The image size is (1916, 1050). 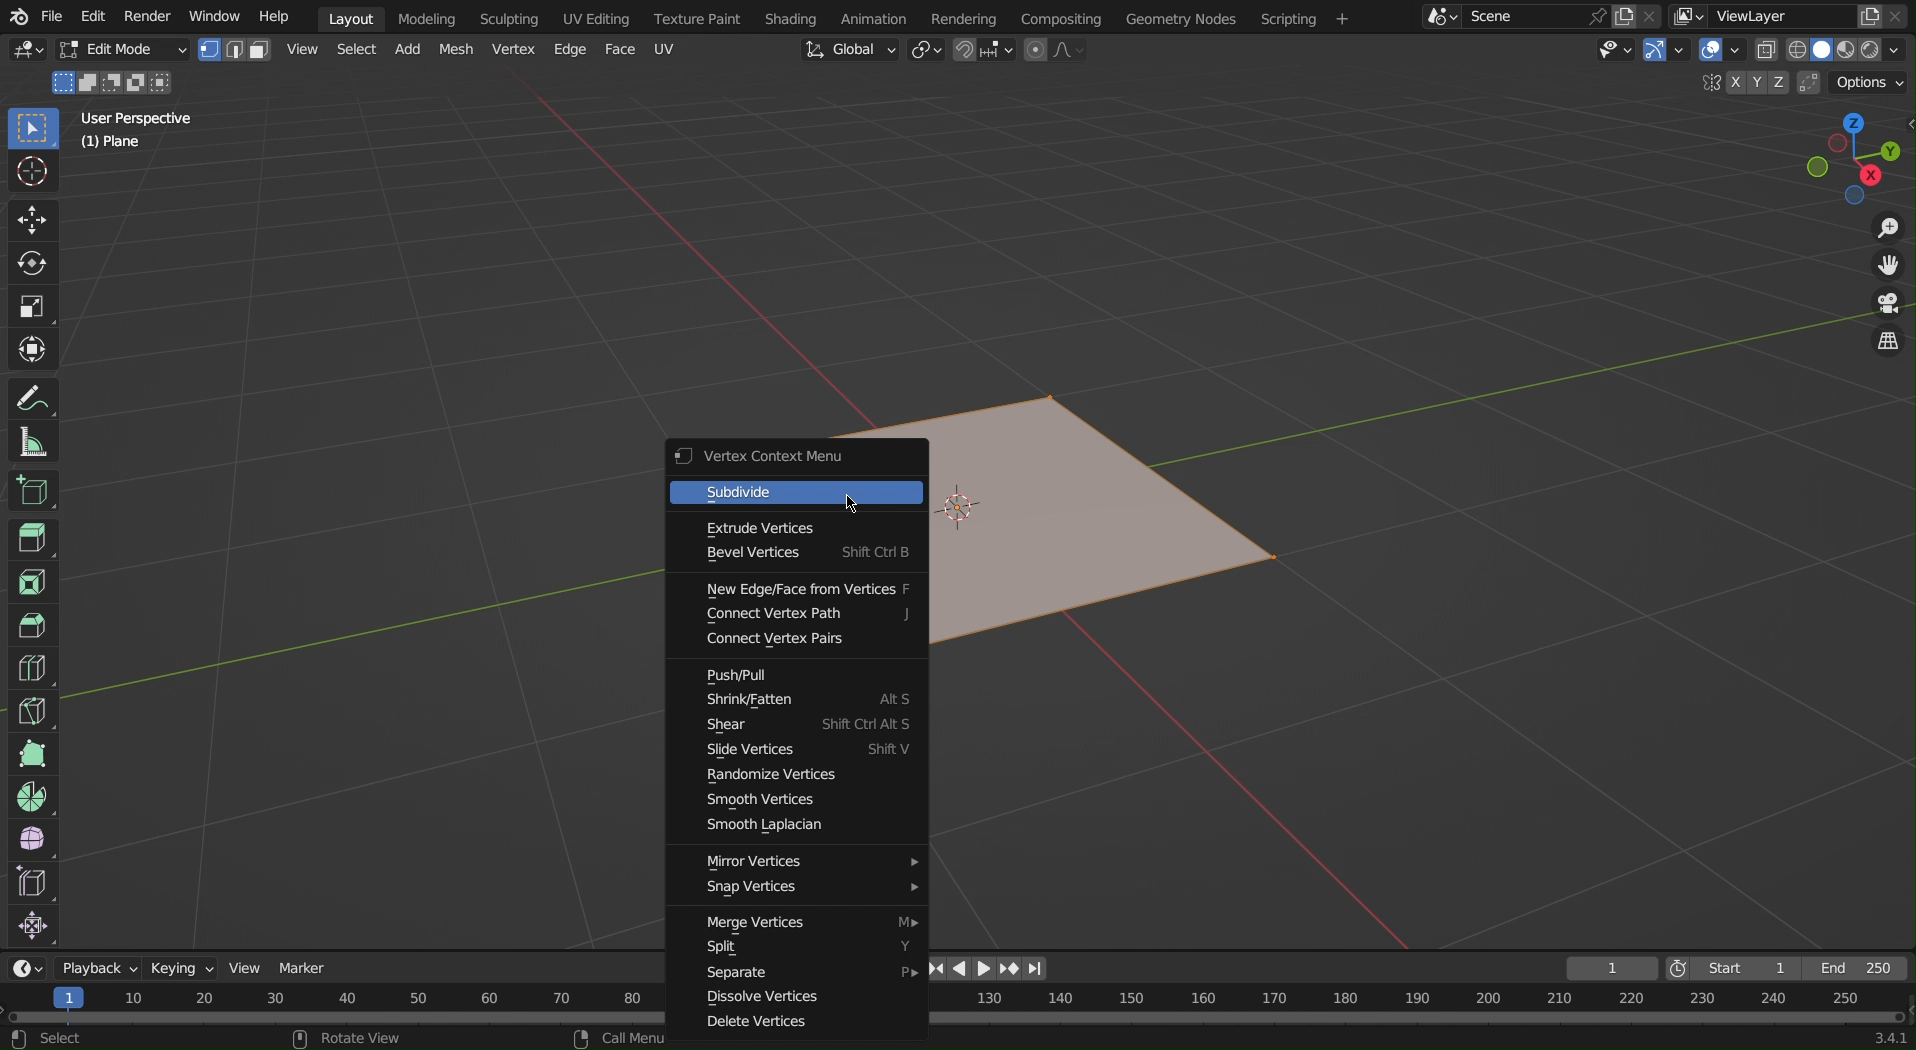 I want to click on Toggle View, so click(x=1887, y=344).